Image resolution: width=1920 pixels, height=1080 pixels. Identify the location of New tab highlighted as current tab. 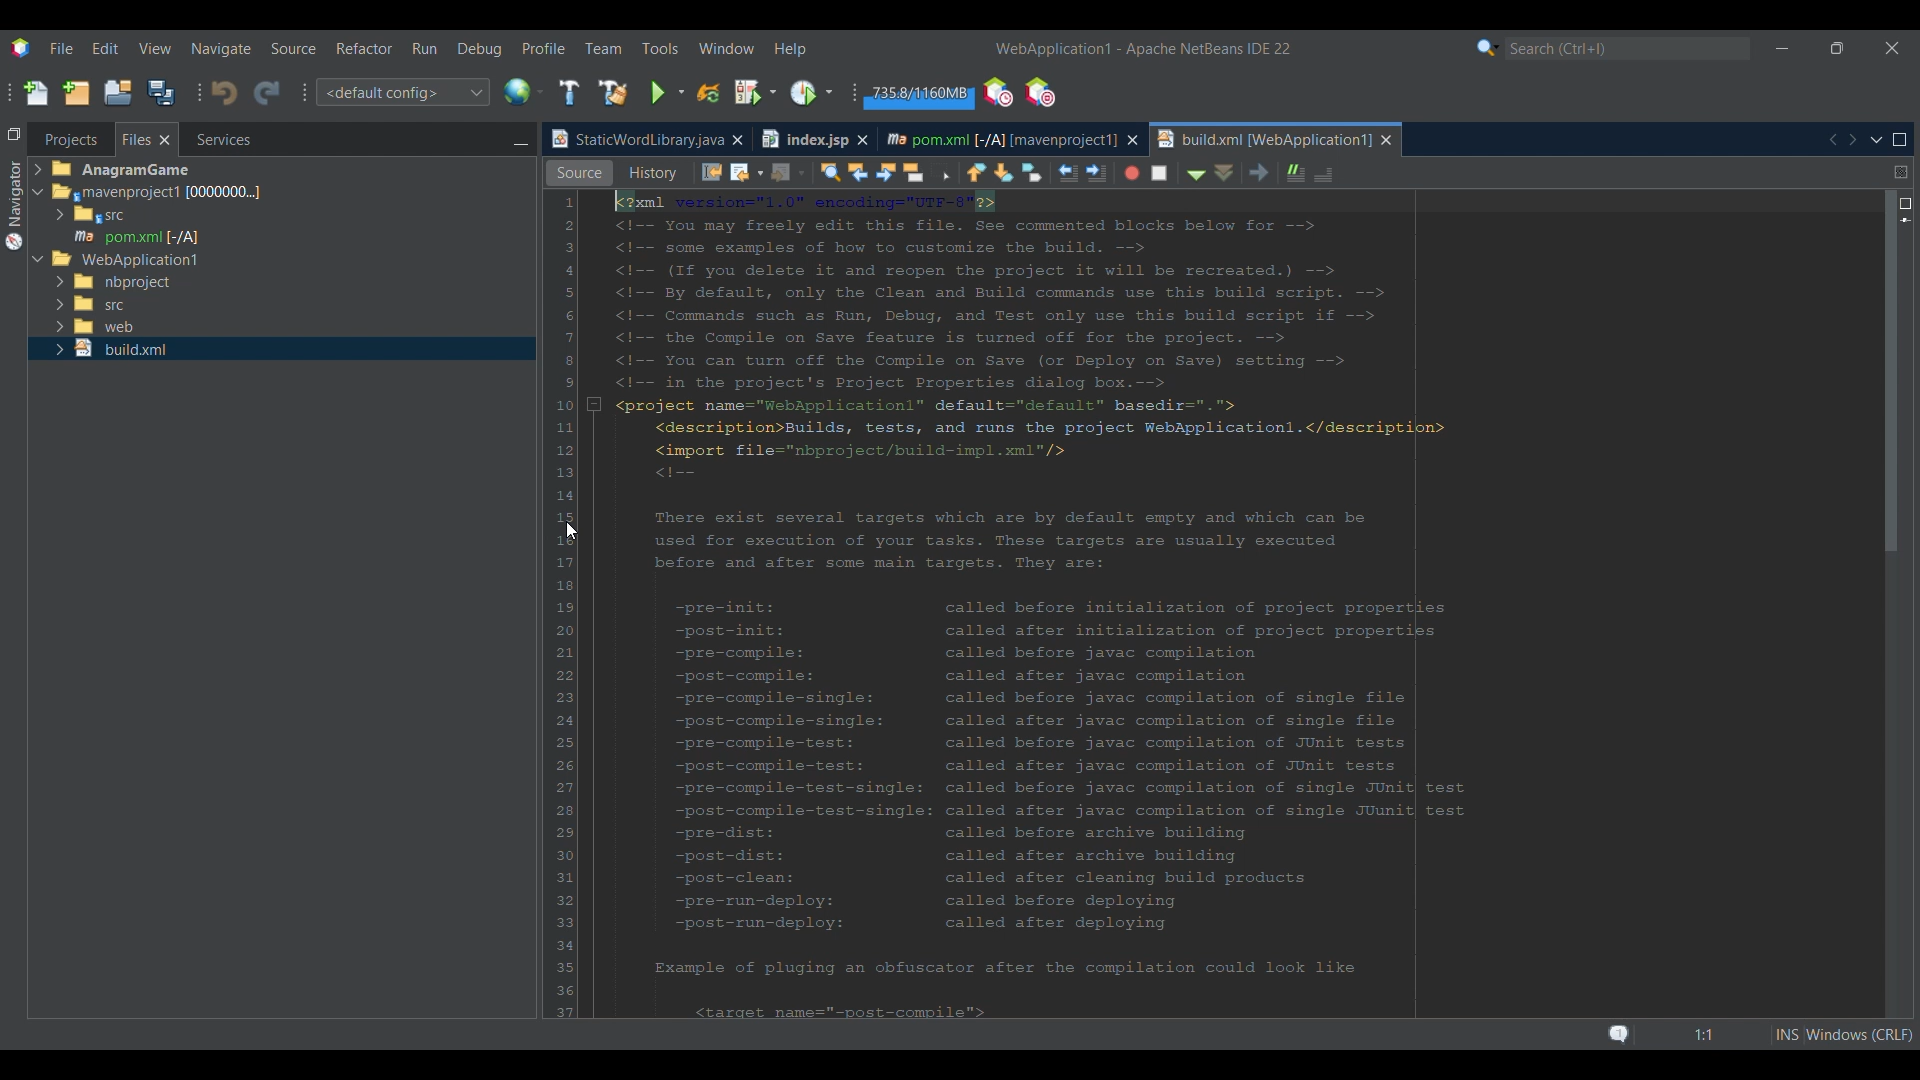
(1263, 139).